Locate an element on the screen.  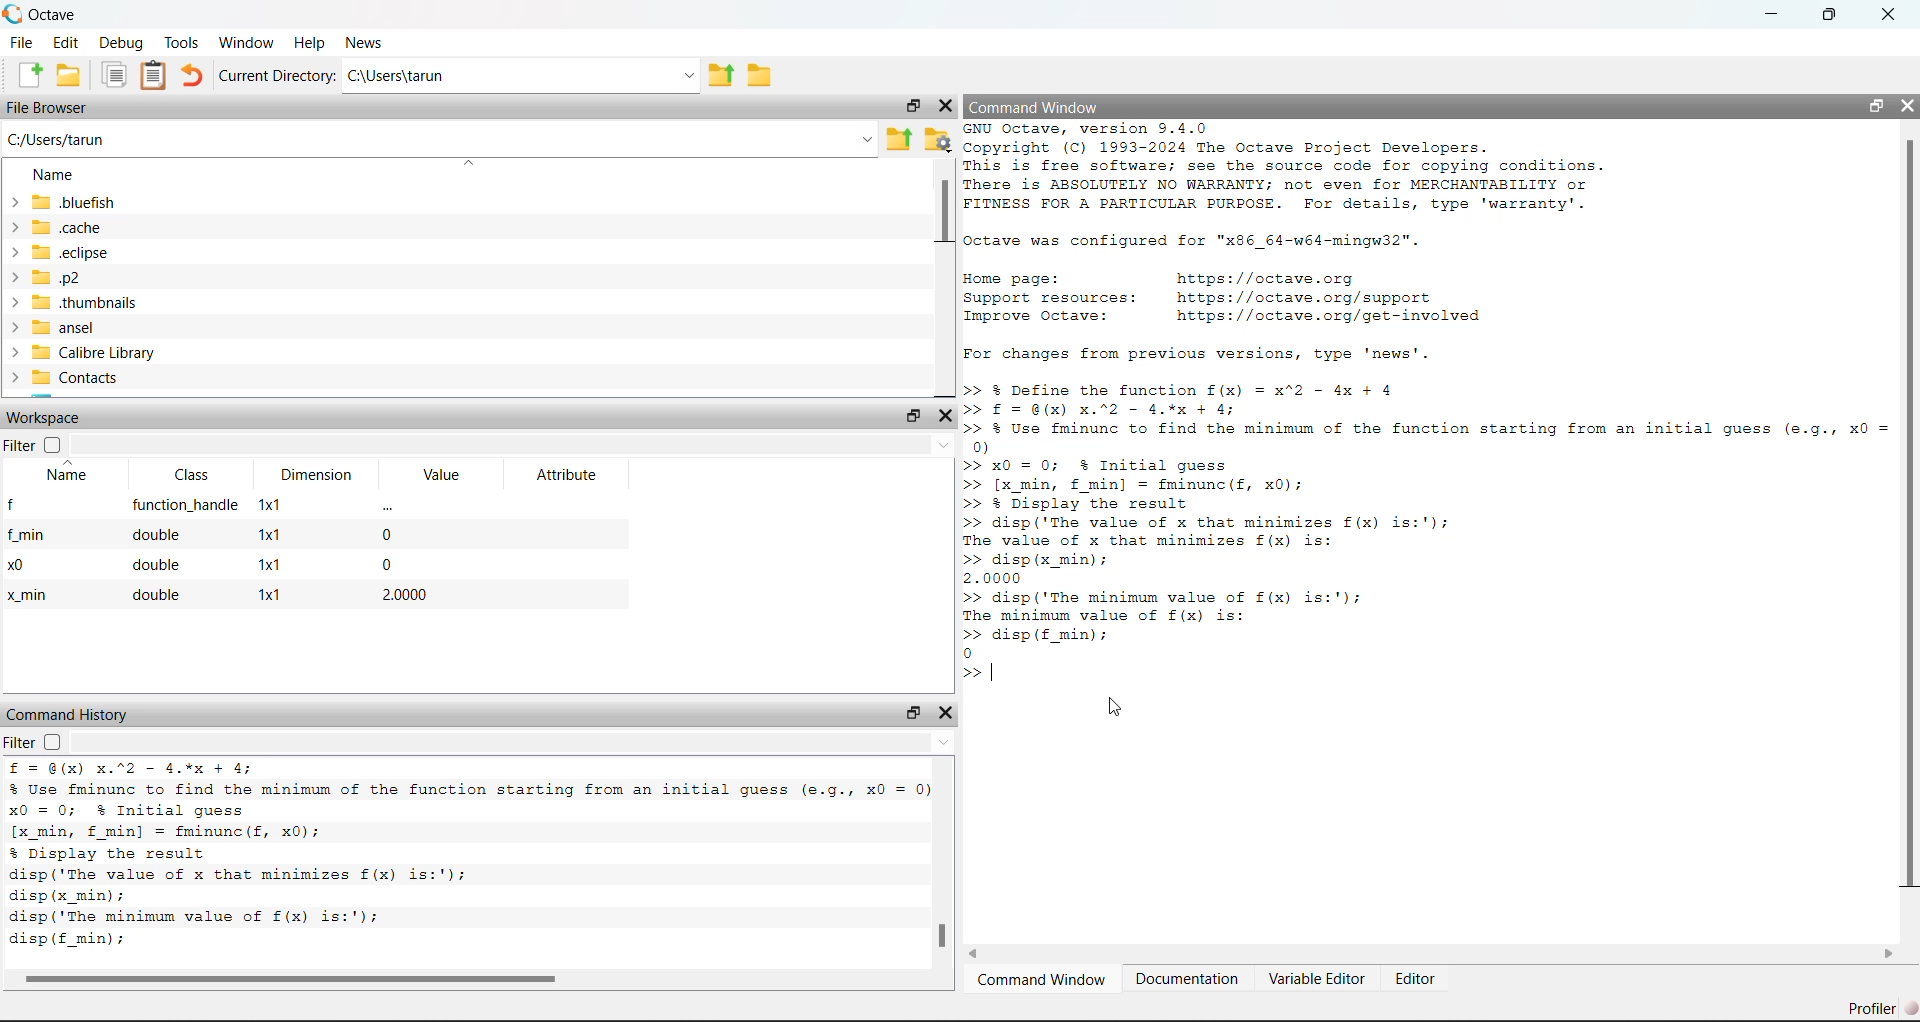
Dropdown is located at coordinates (942, 444).